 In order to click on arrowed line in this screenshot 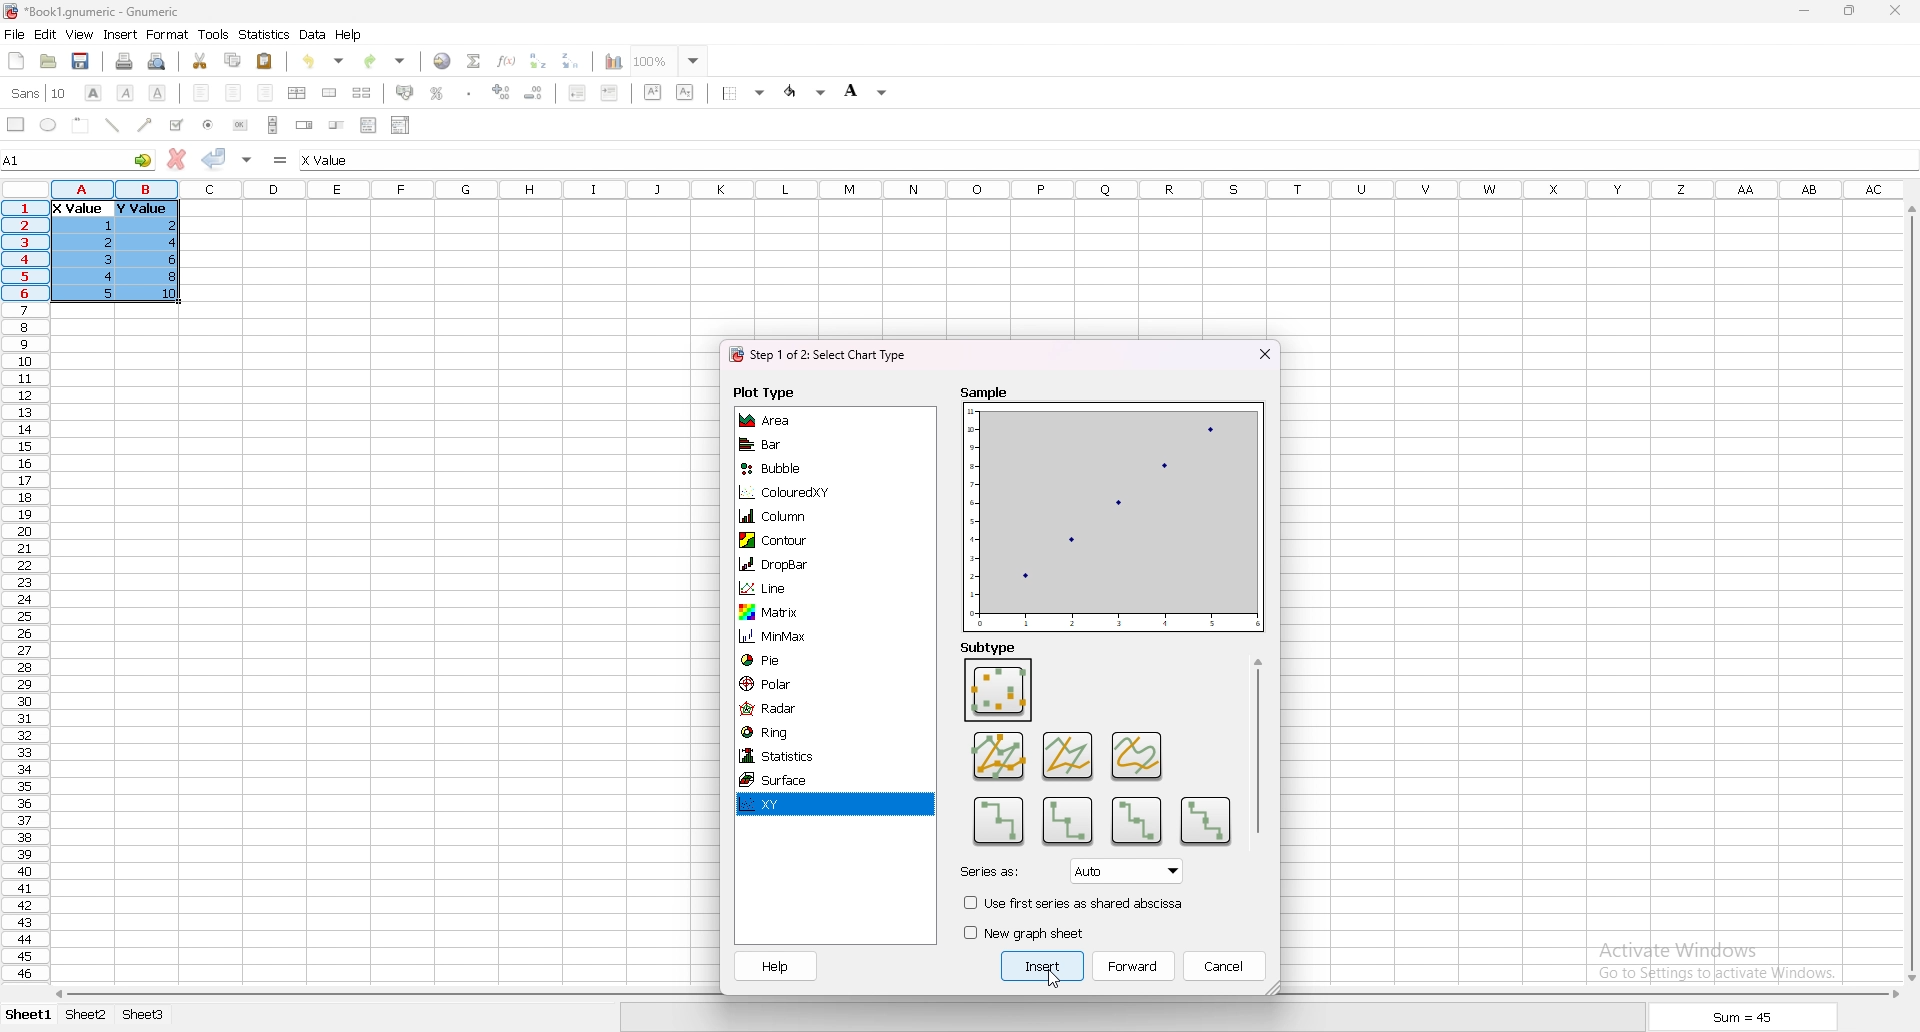, I will do `click(146, 124)`.